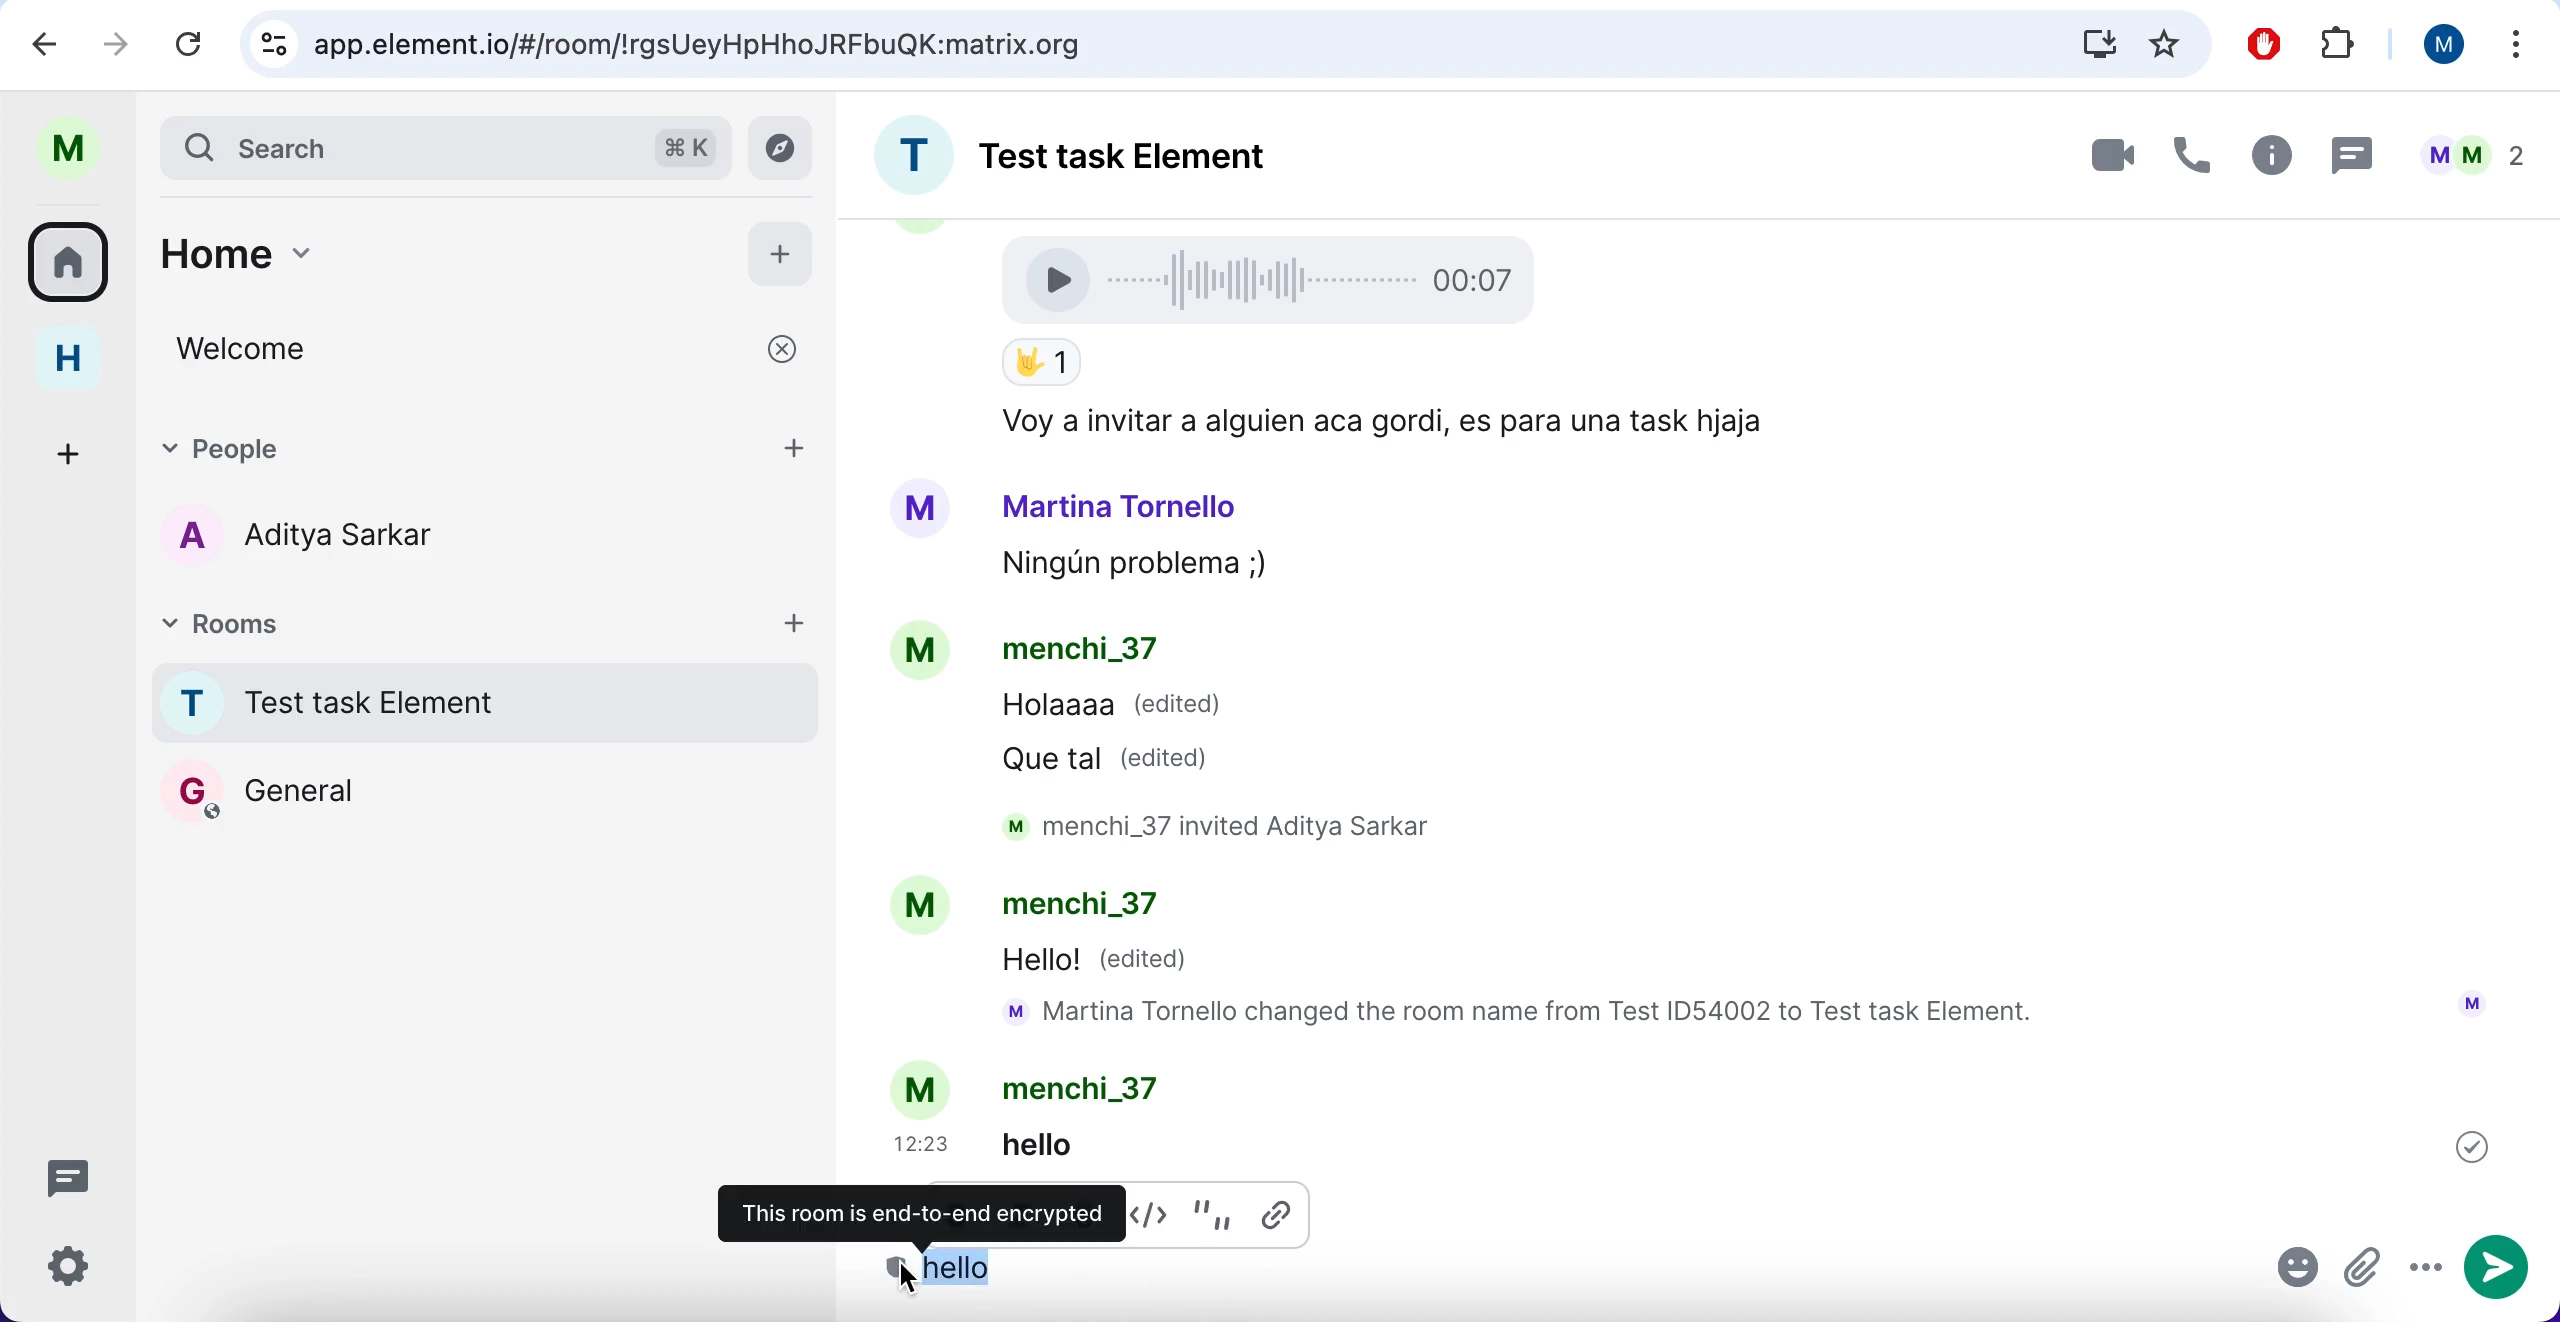 The width and height of the screenshot is (2560, 1322). Describe the element at coordinates (1124, 567) in the screenshot. I see `Ningun problema ;,` at that location.